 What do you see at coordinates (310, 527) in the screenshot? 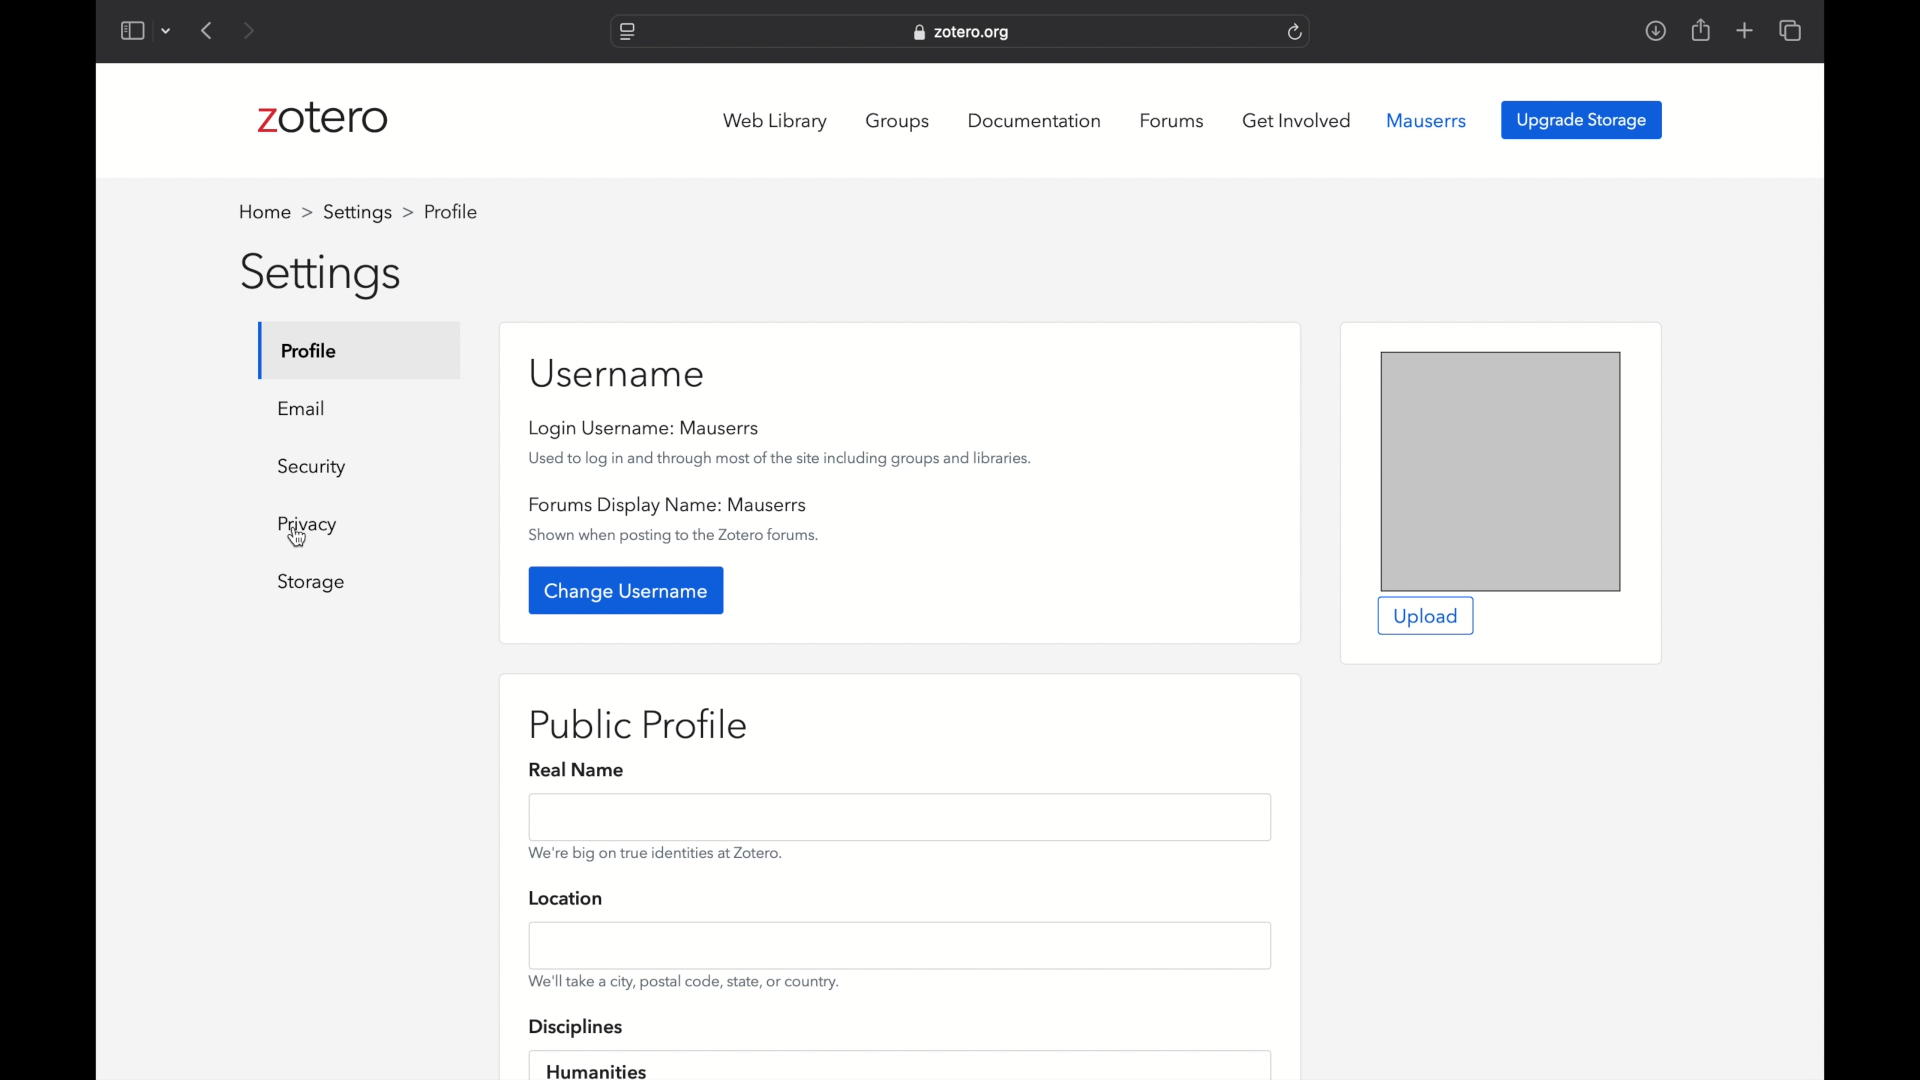
I see `privacy` at bounding box center [310, 527].